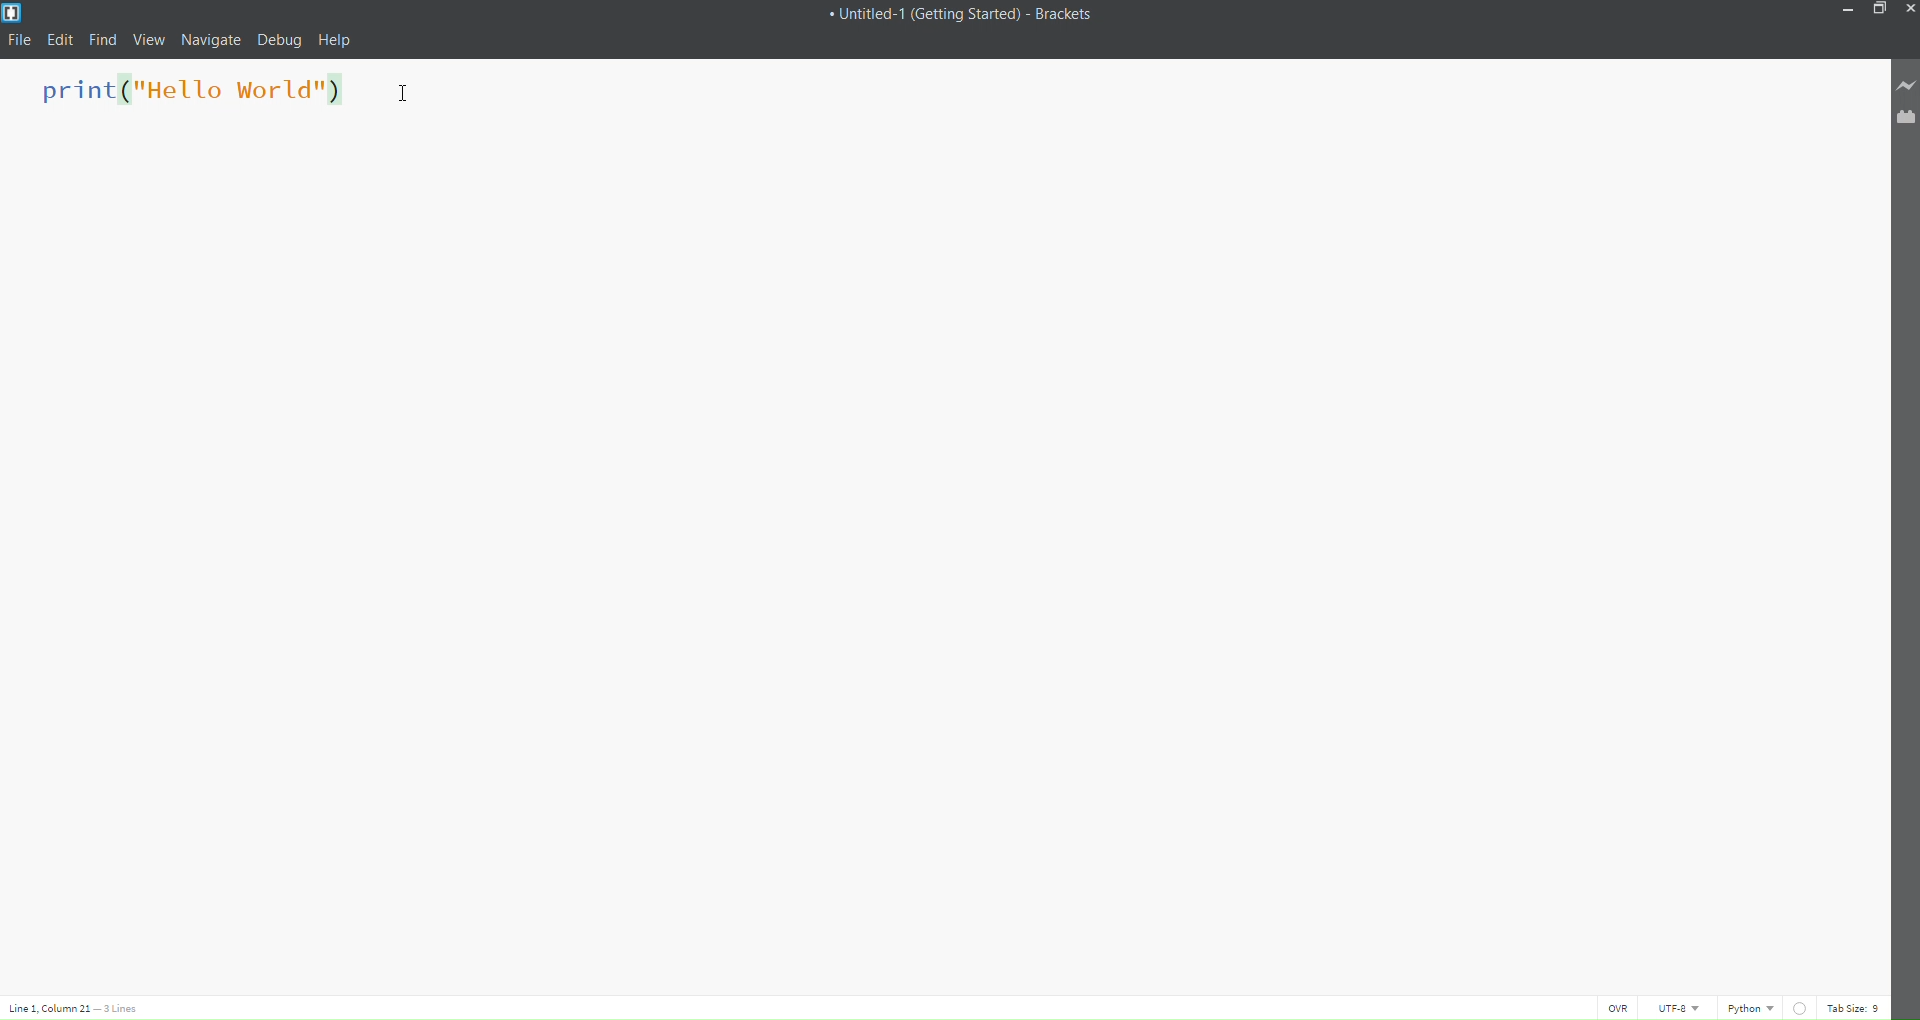 The width and height of the screenshot is (1920, 1020). I want to click on close, so click(1908, 10).